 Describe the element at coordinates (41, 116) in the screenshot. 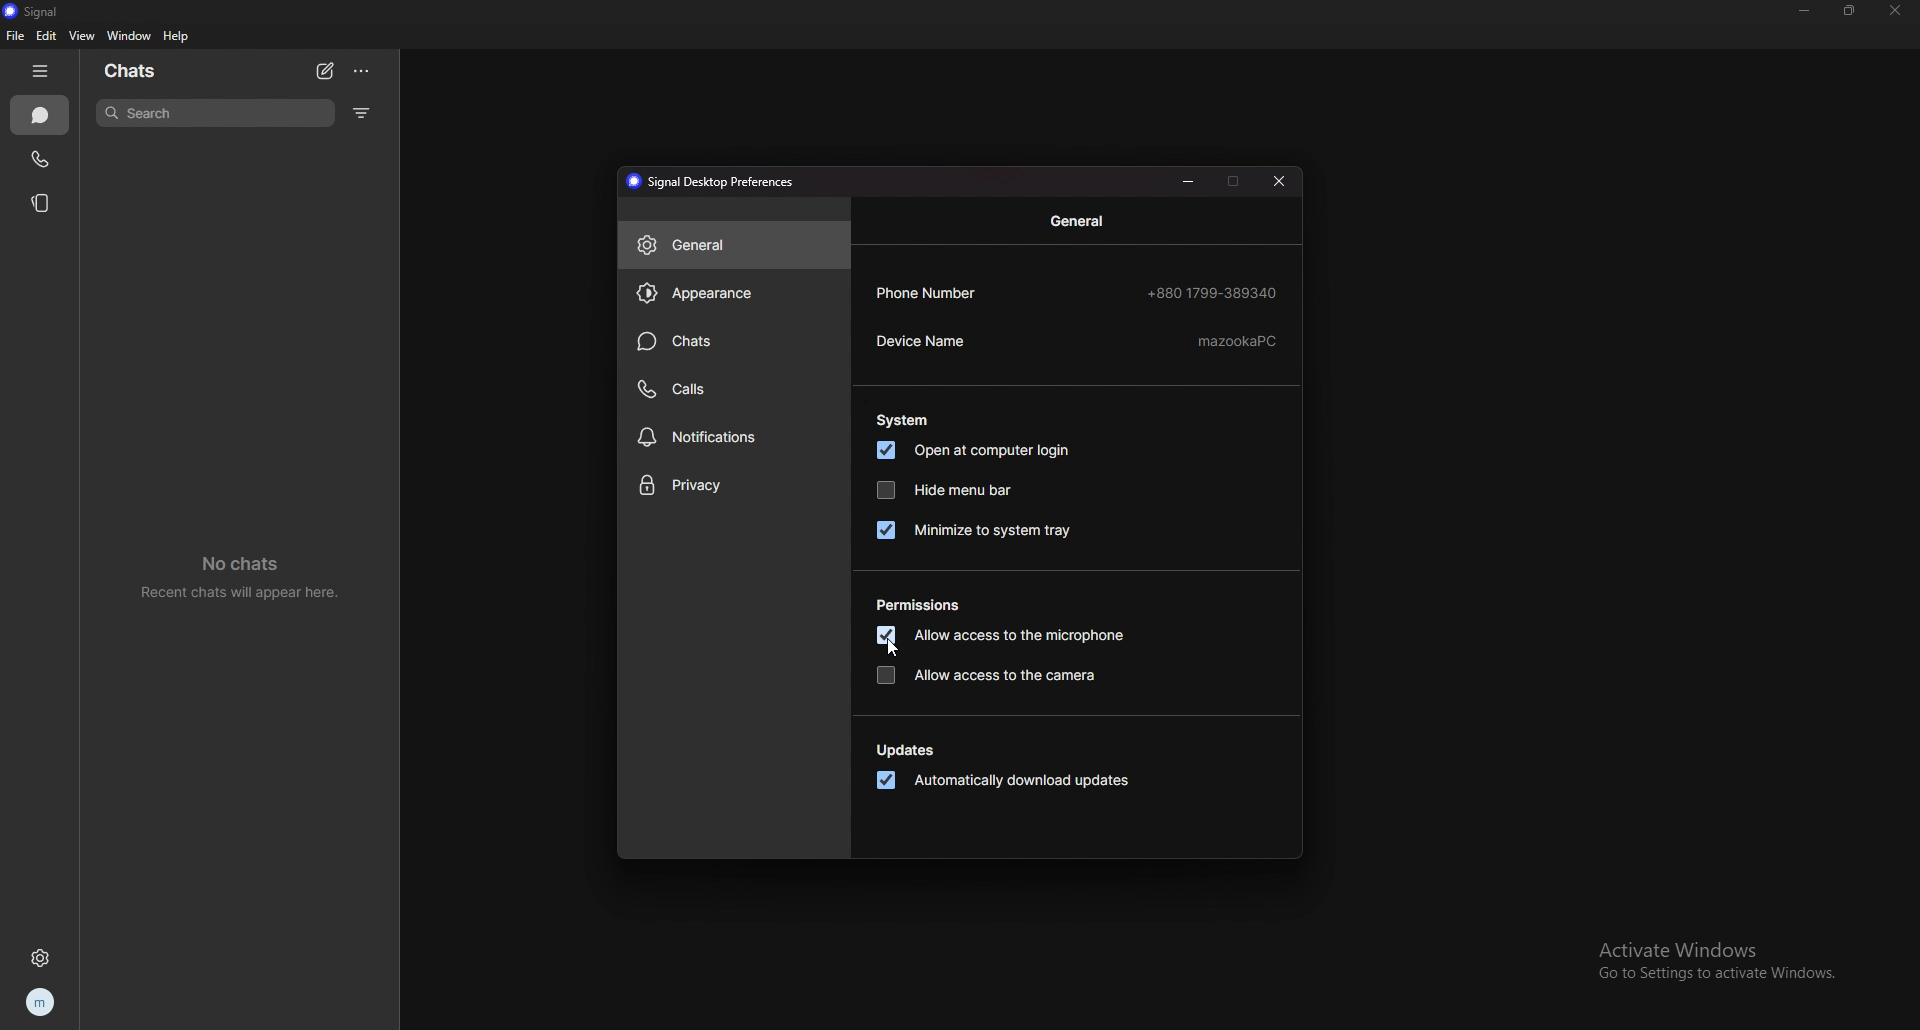

I see `chats` at that location.